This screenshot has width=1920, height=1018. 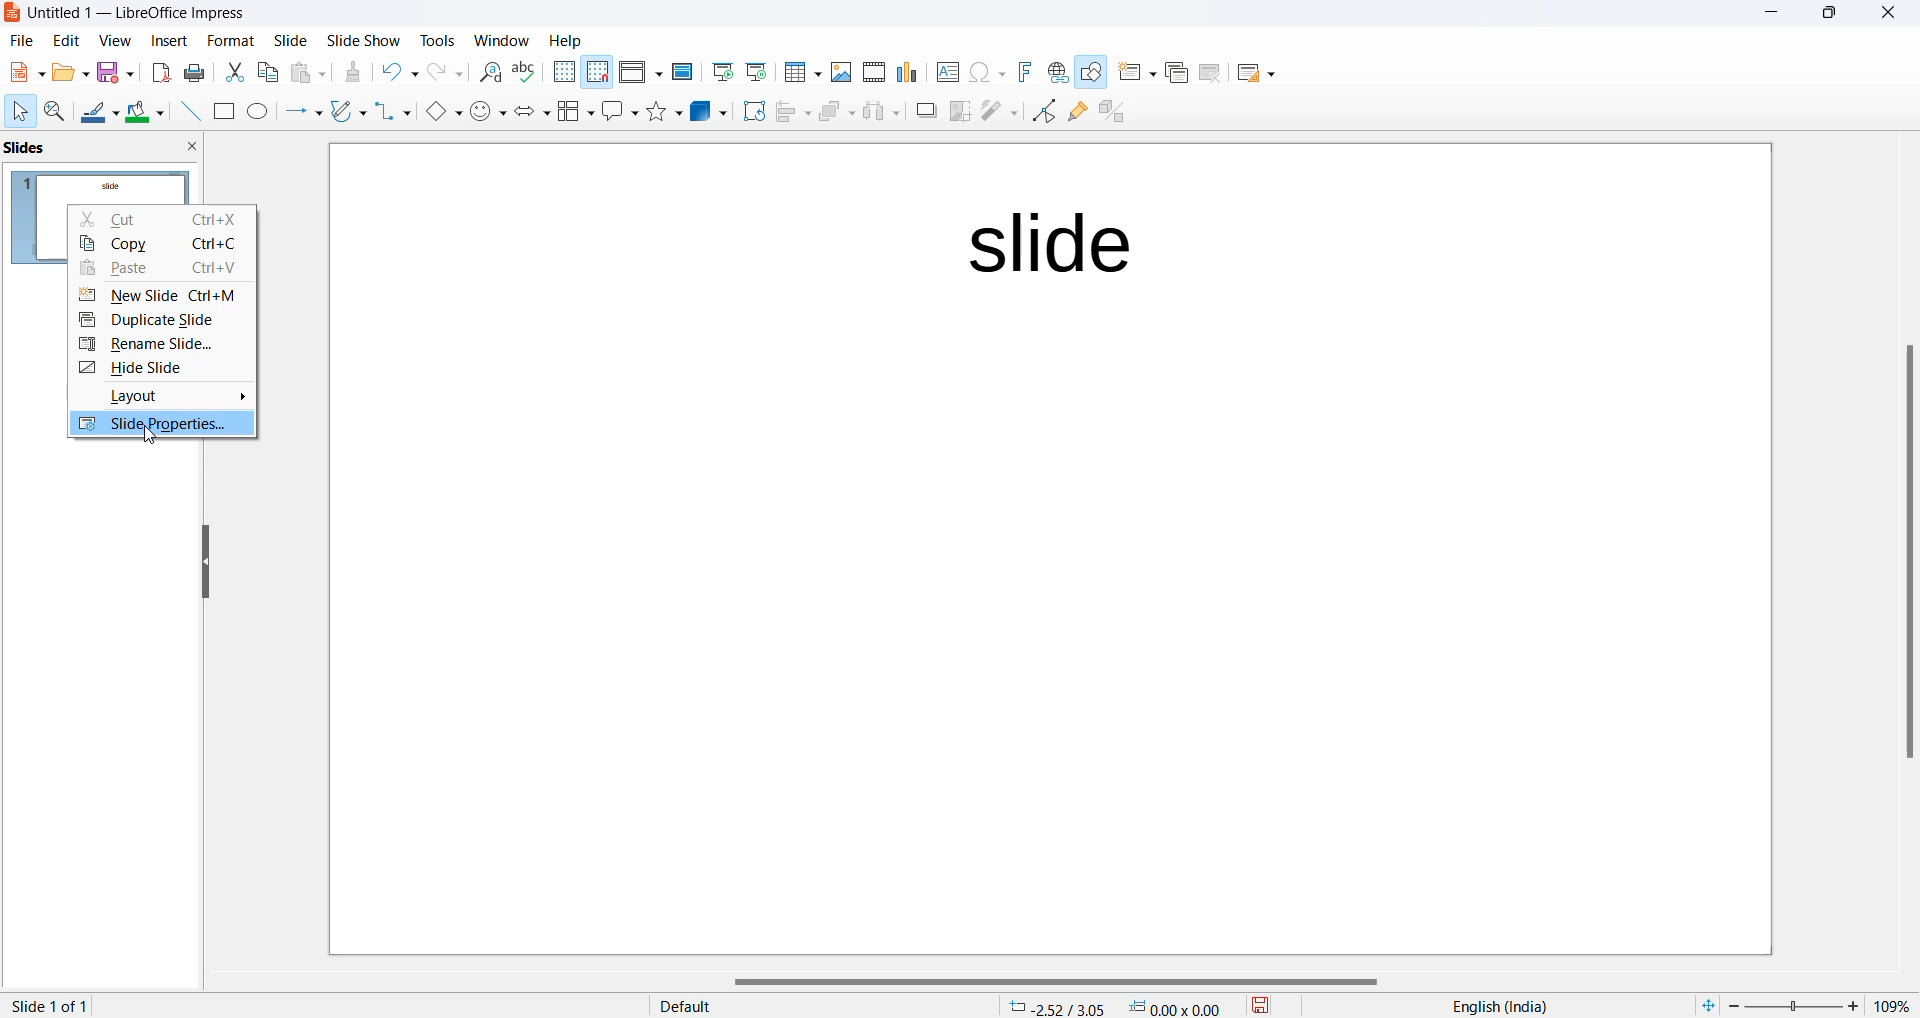 What do you see at coordinates (365, 42) in the screenshot?
I see `slide show` at bounding box center [365, 42].